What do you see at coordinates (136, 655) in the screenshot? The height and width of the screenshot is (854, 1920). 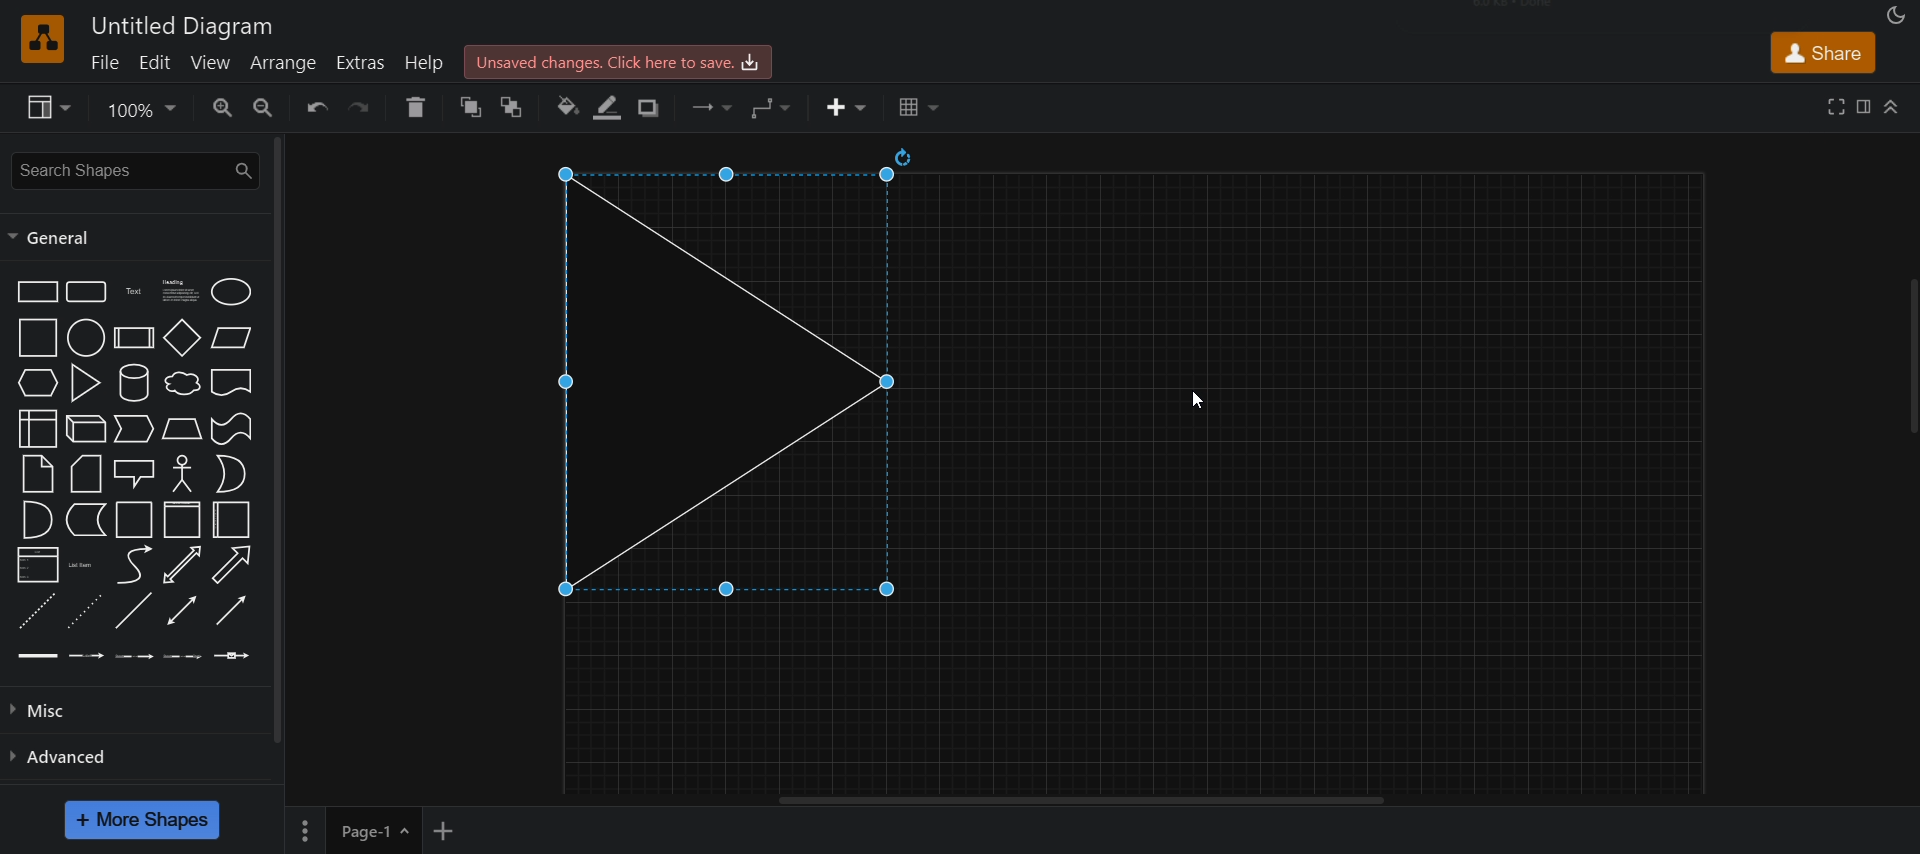 I see `connector with 2 label` at bounding box center [136, 655].